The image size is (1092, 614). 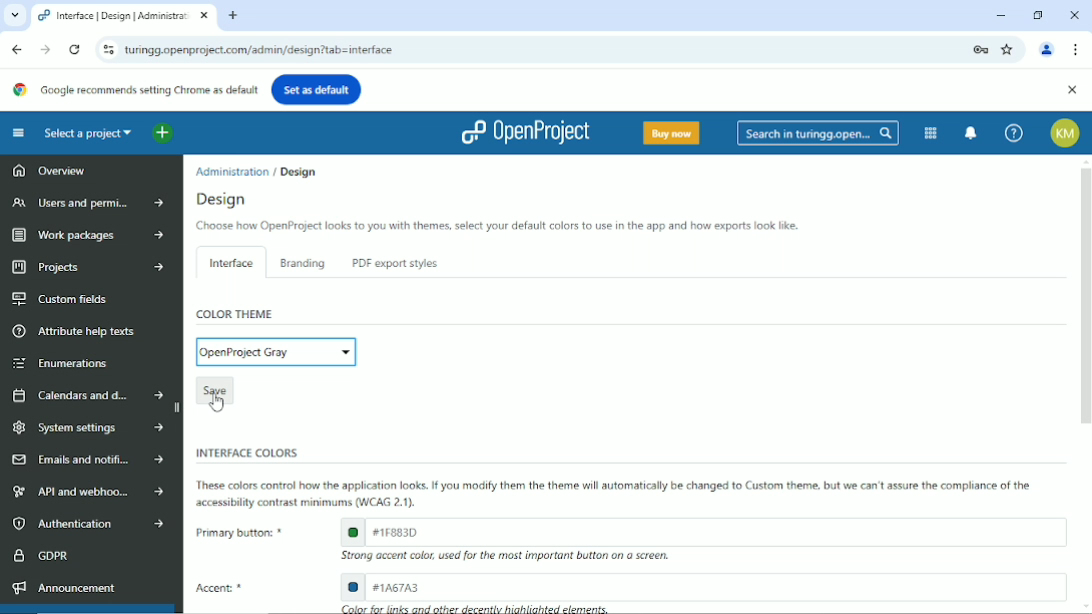 What do you see at coordinates (1048, 48) in the screenshot?
I see `Account` at bounding box center [1048, 48].